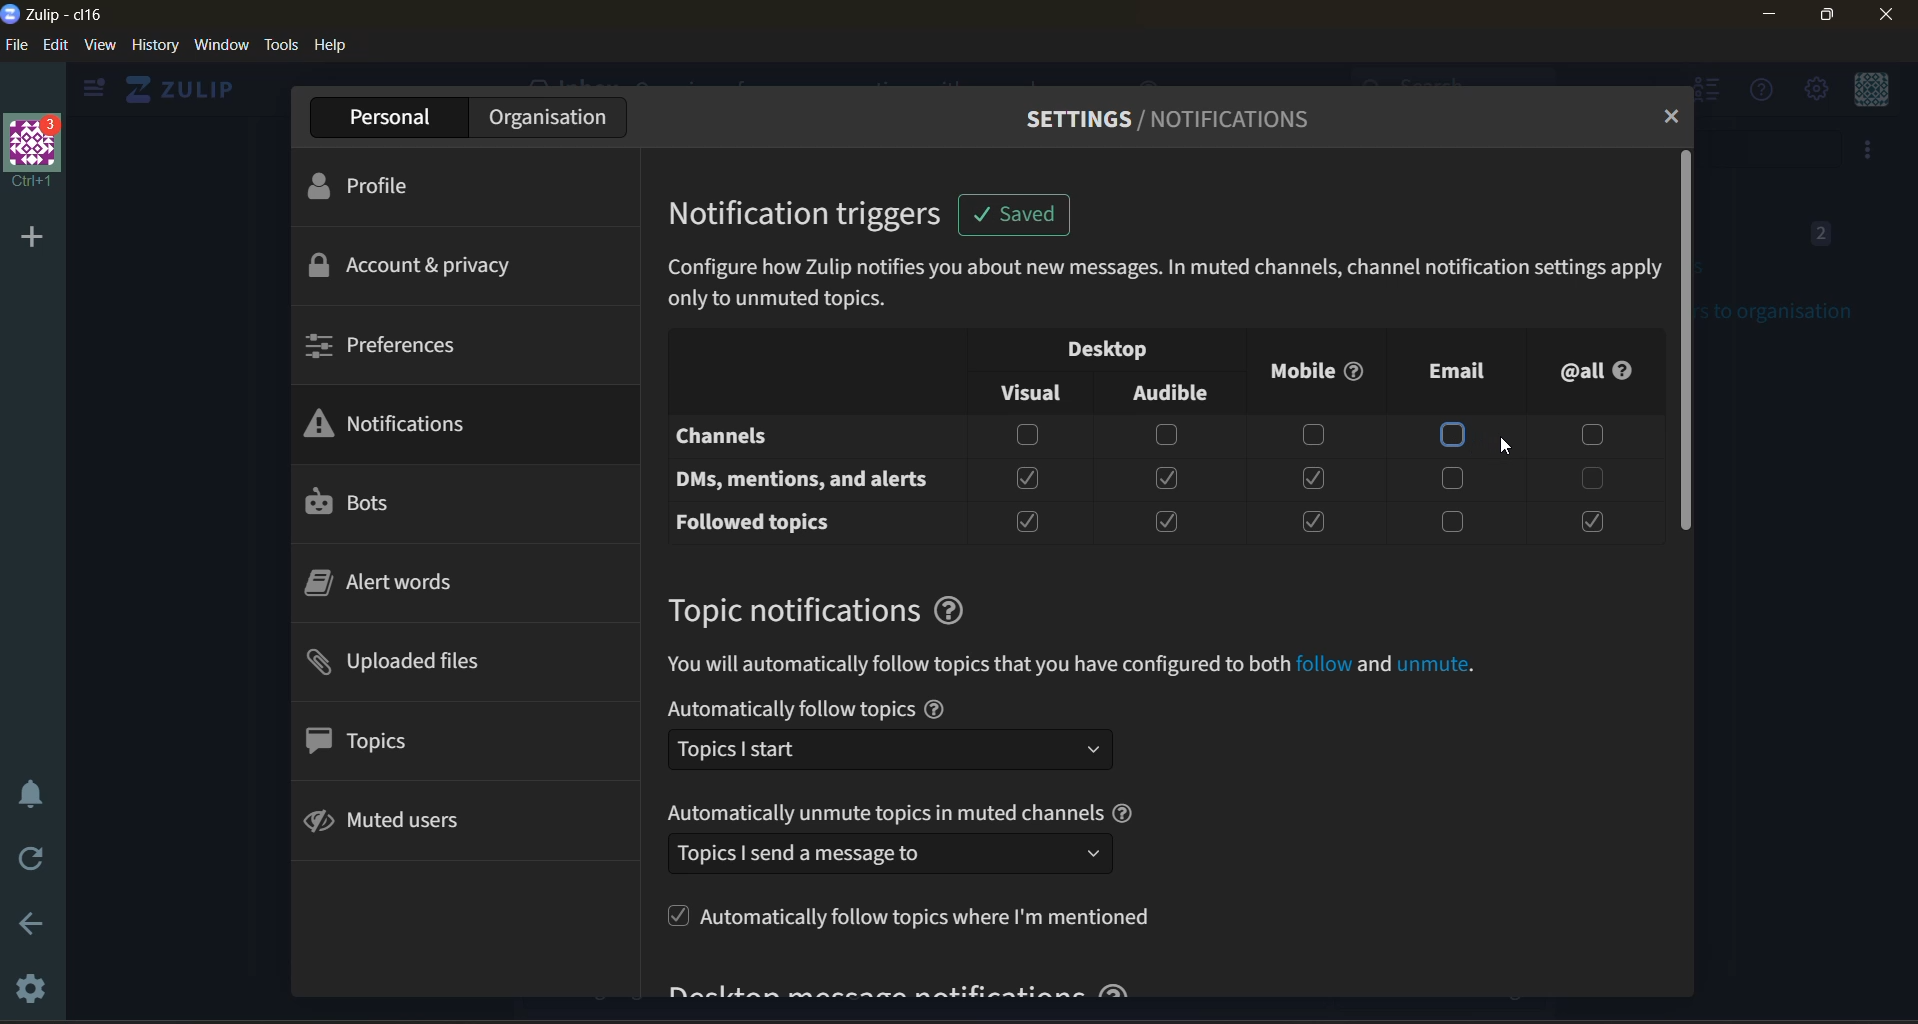 The height and width of the screenshot is (1024, 1918). I want to click on dm's , mentions and alerts, so click(808, 481).